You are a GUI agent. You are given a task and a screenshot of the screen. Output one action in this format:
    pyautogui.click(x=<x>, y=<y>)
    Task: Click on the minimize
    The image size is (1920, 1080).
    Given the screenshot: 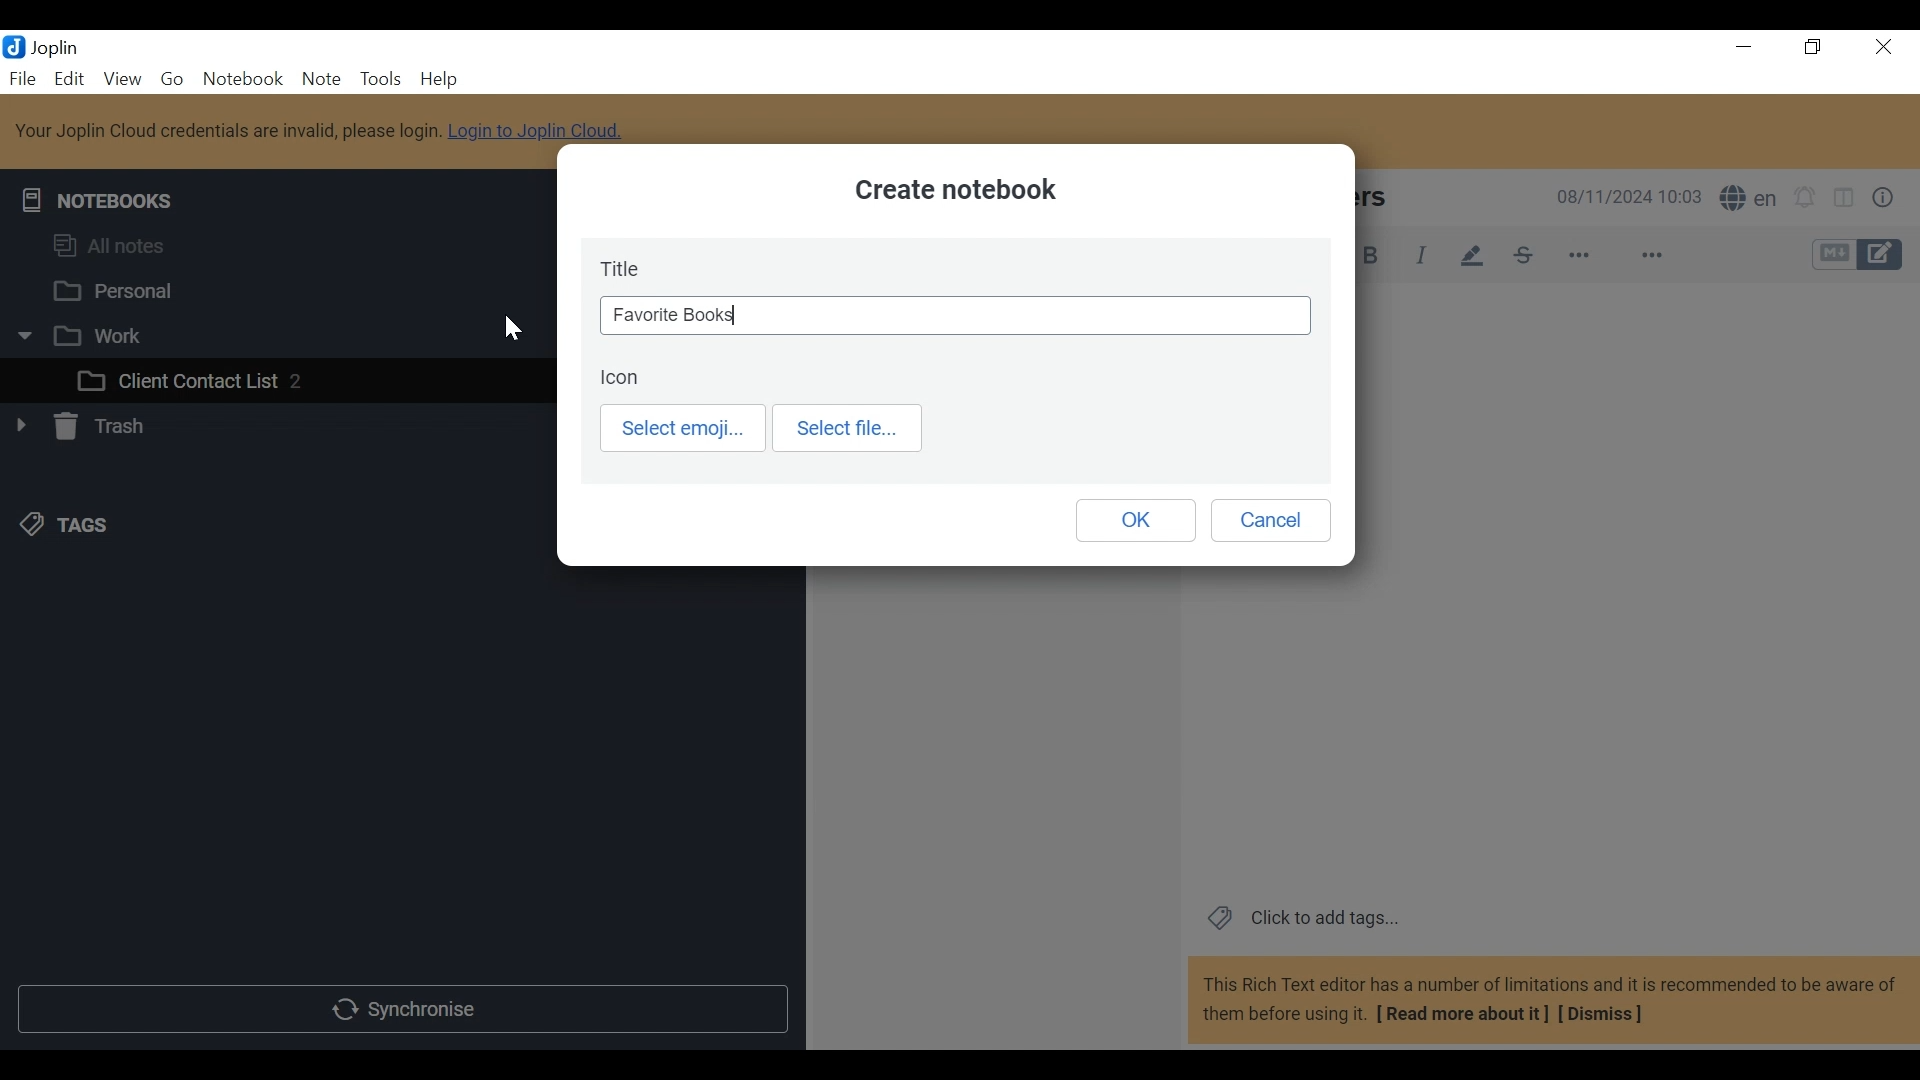 What is the action you would take?
    pyautogui.click(x=1744, y=48)
    